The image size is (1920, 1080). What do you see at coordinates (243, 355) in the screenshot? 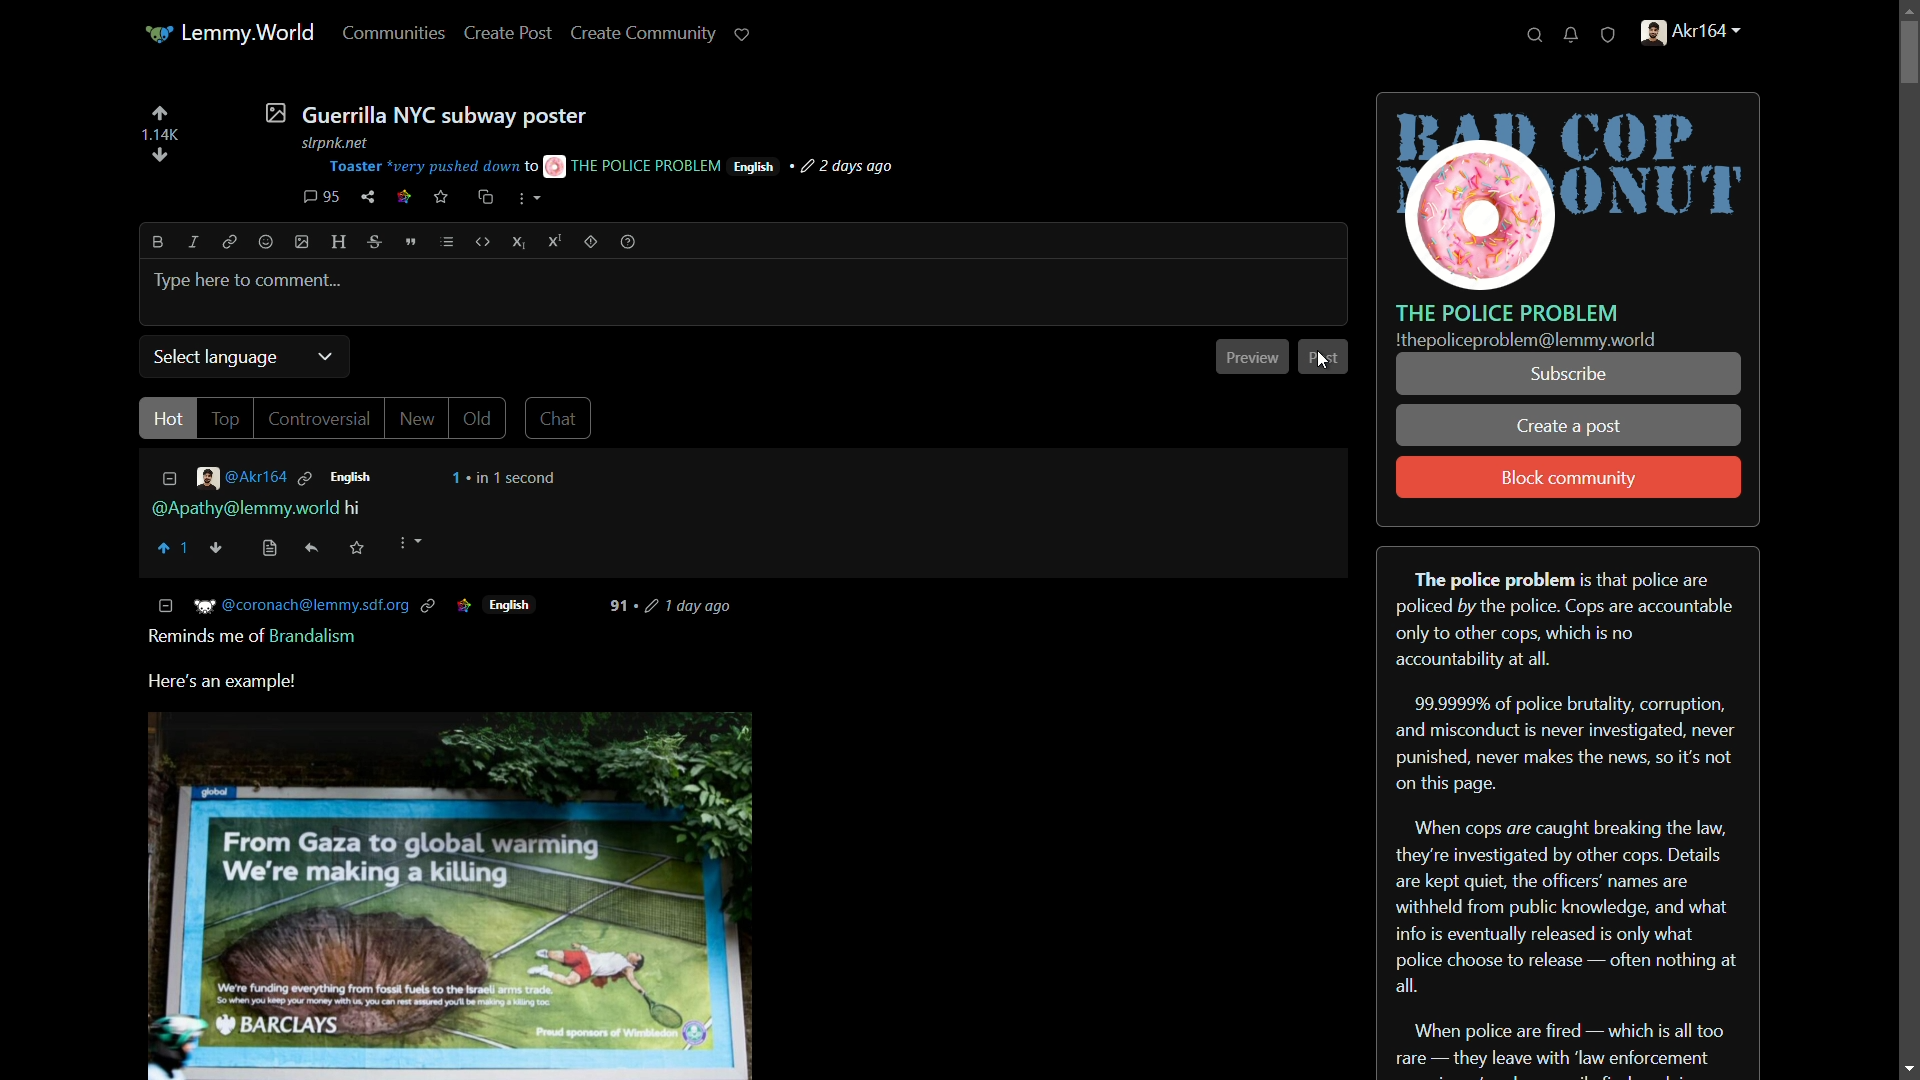
I see `Select language v` at bounding box center [243, 355].